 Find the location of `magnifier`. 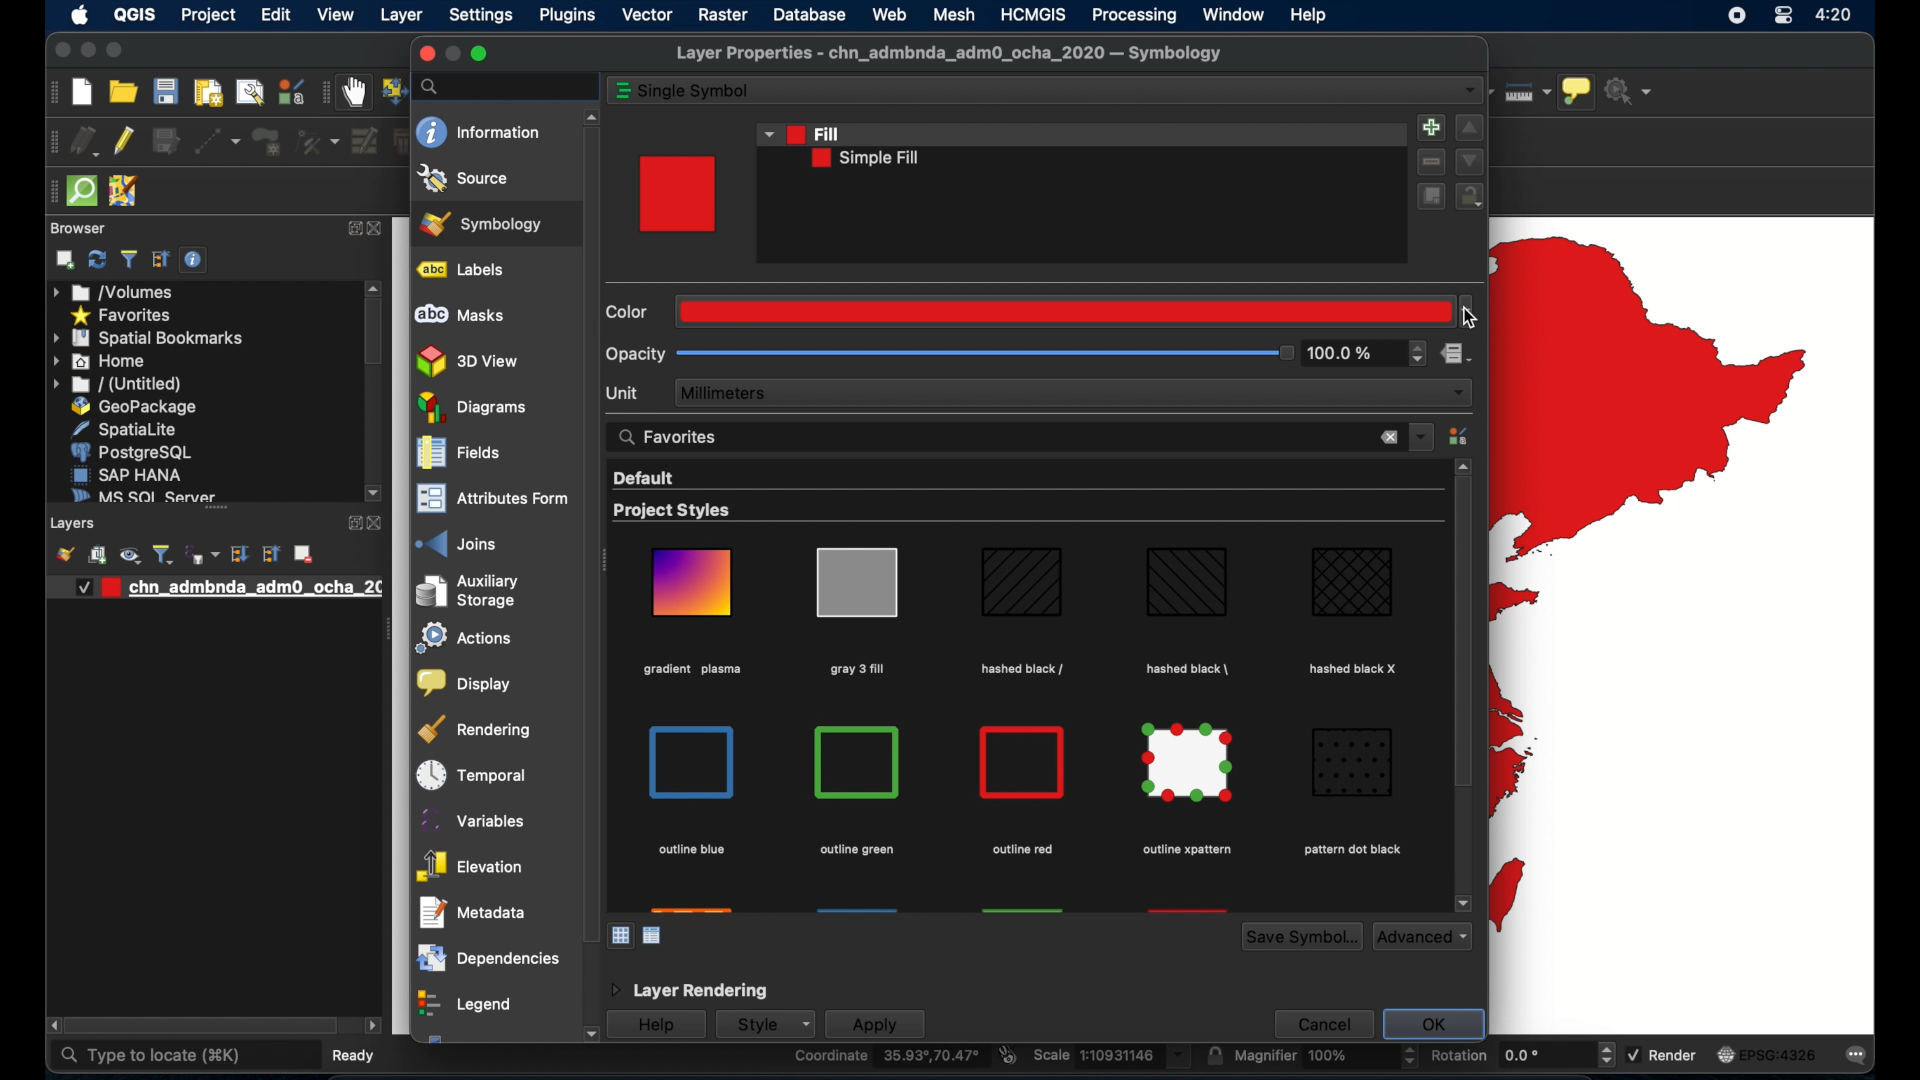

magnifier is located at coordinates (1314, 1058).